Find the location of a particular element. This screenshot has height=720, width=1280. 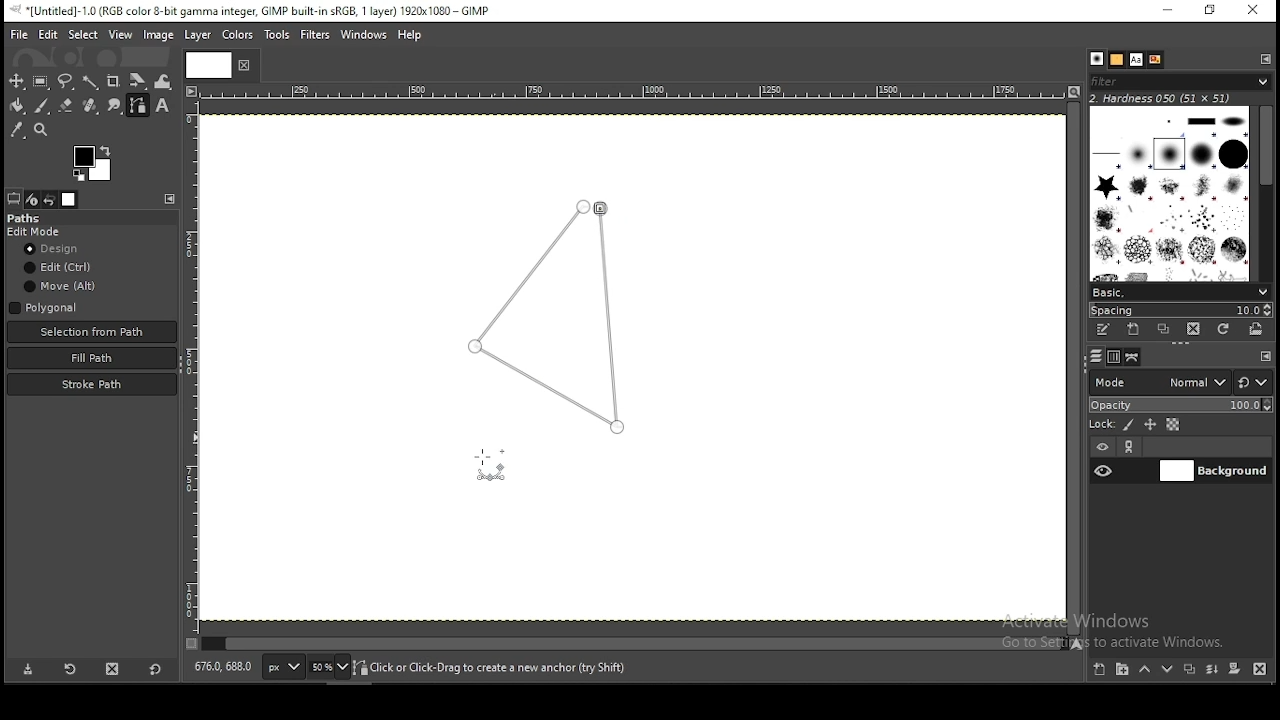

edit this brush is located at coordinates (1102, 329).